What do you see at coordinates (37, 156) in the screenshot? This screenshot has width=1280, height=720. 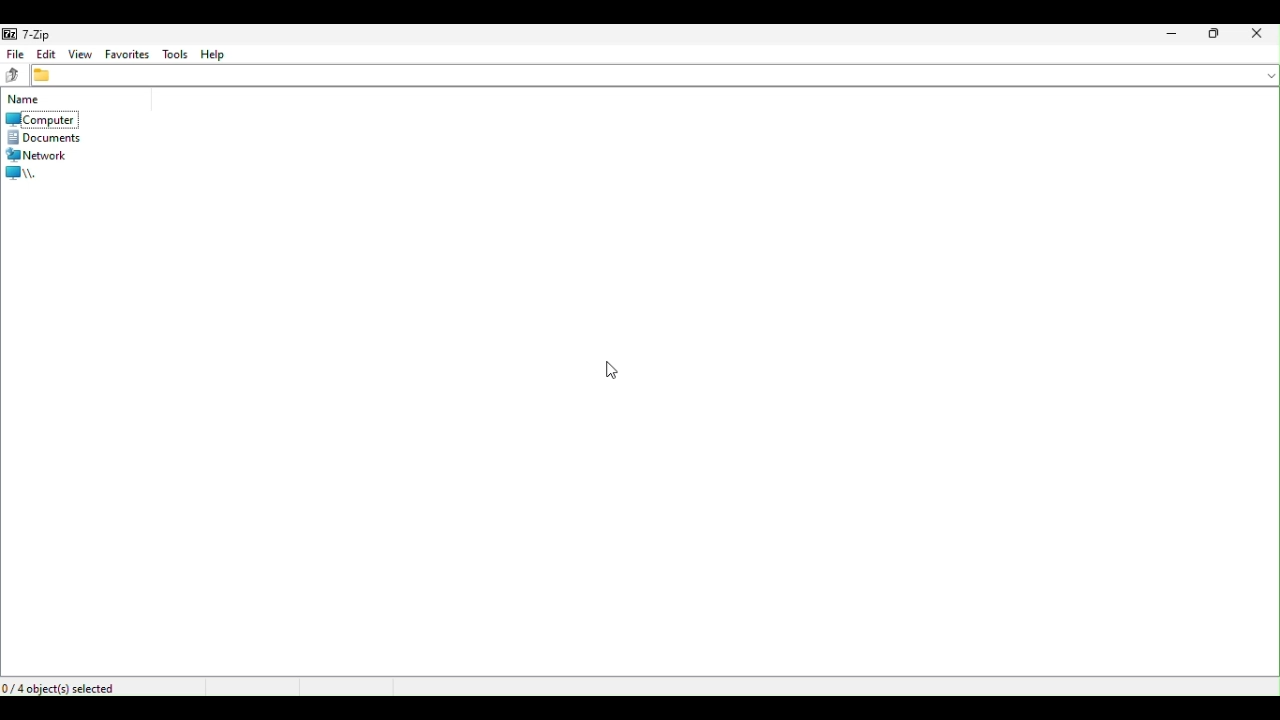 I see `Network` at bounding box center [37, 156].